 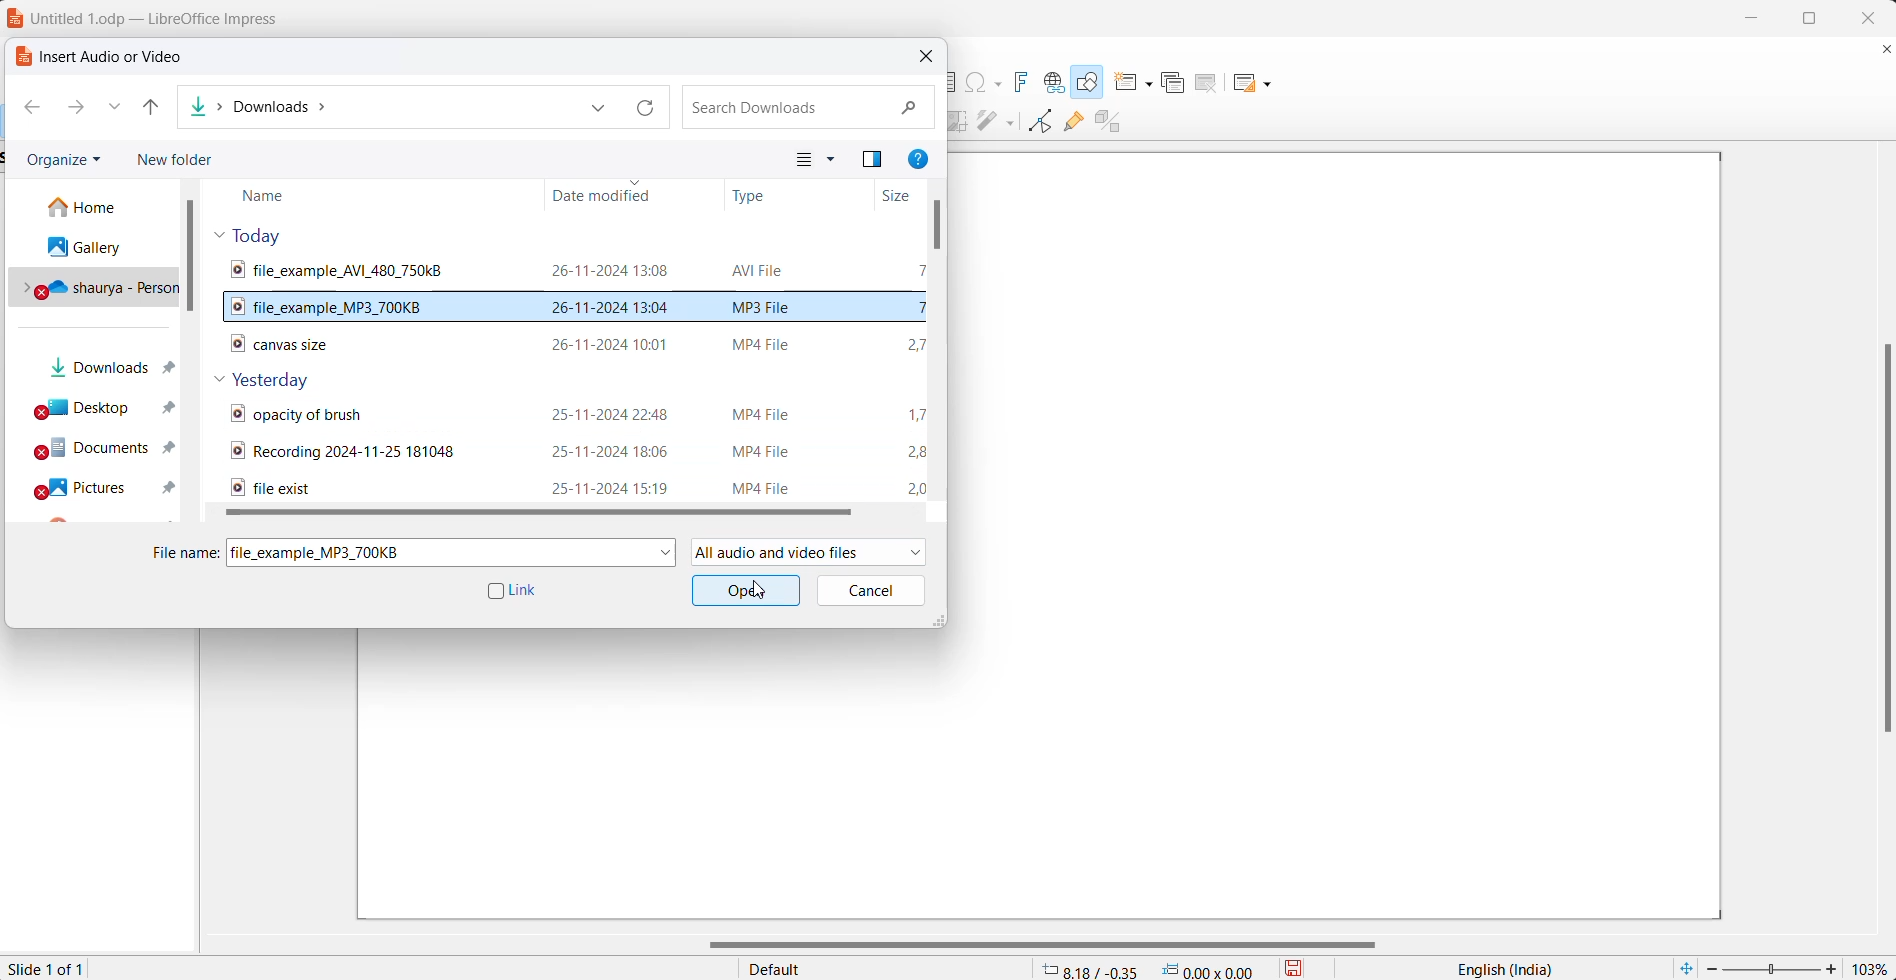 I want to click on personal drive, so click(x=98, y=286).